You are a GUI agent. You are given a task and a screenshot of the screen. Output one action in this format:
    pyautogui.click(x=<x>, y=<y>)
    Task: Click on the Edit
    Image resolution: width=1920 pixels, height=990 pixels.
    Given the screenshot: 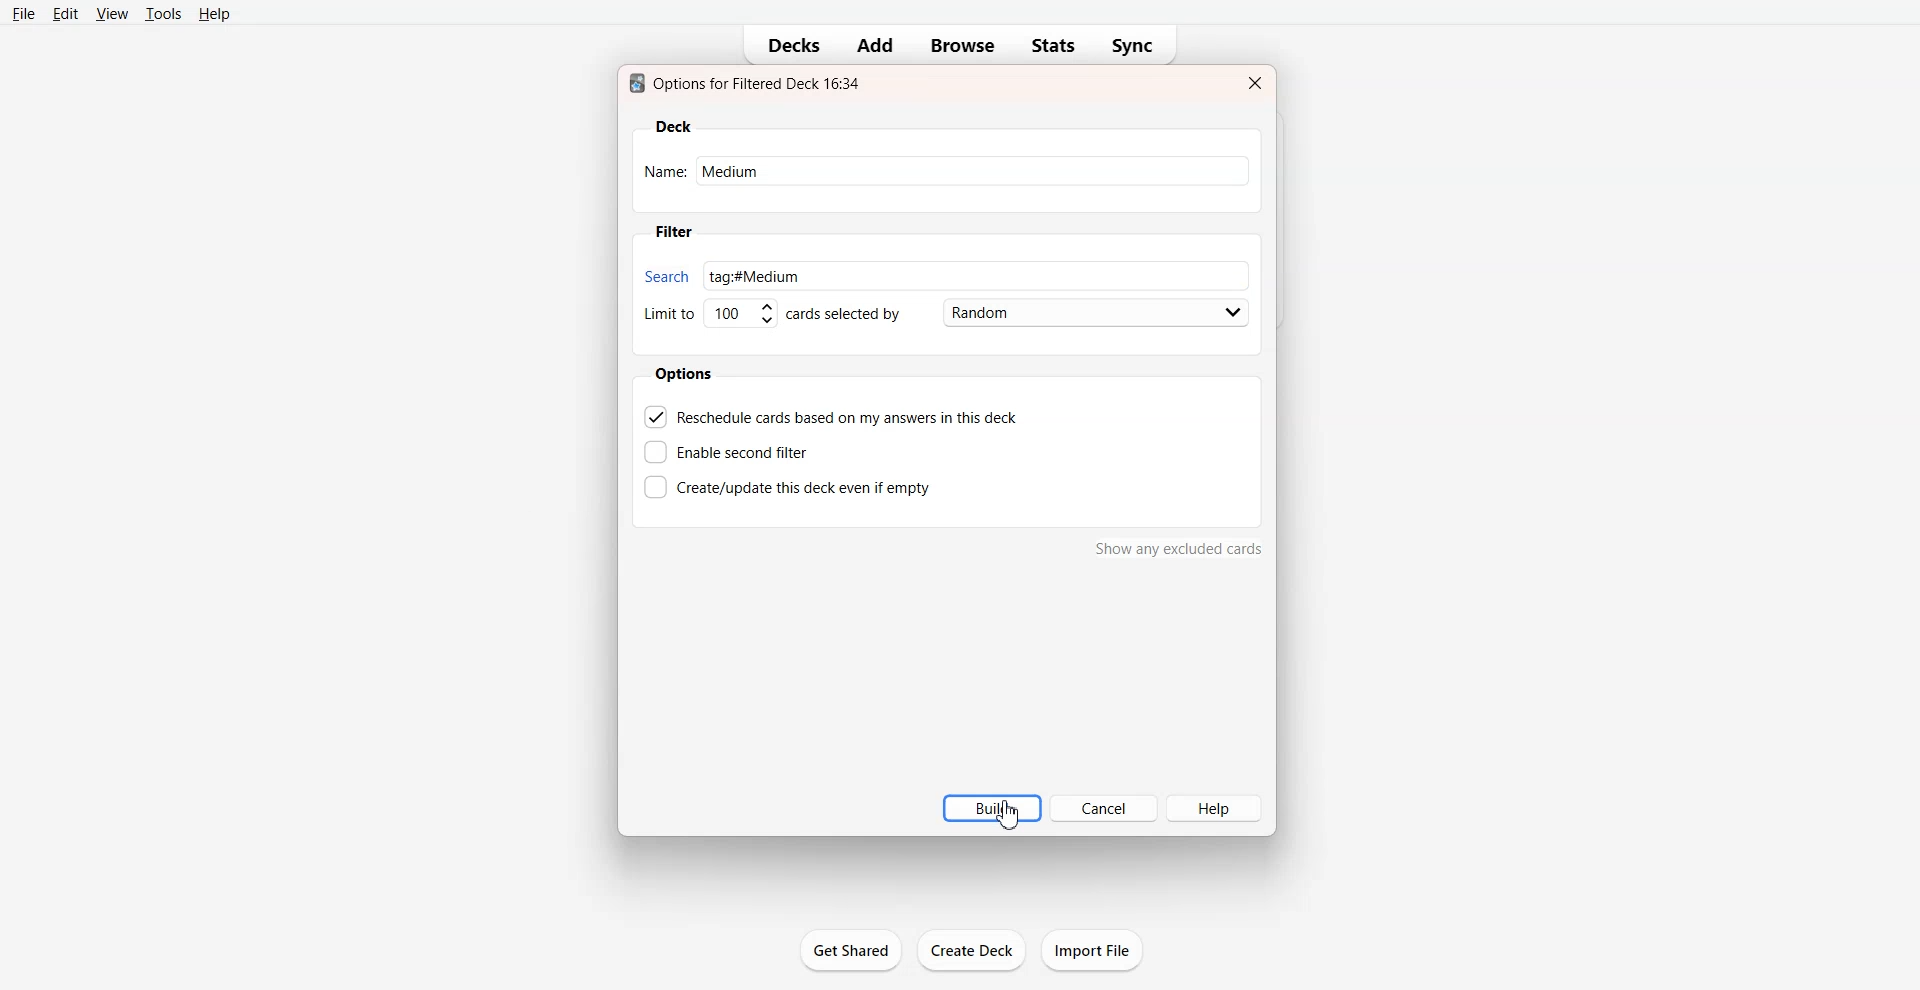 What is the action you would take?
    pyautogui.click(x=67, y=14)
    